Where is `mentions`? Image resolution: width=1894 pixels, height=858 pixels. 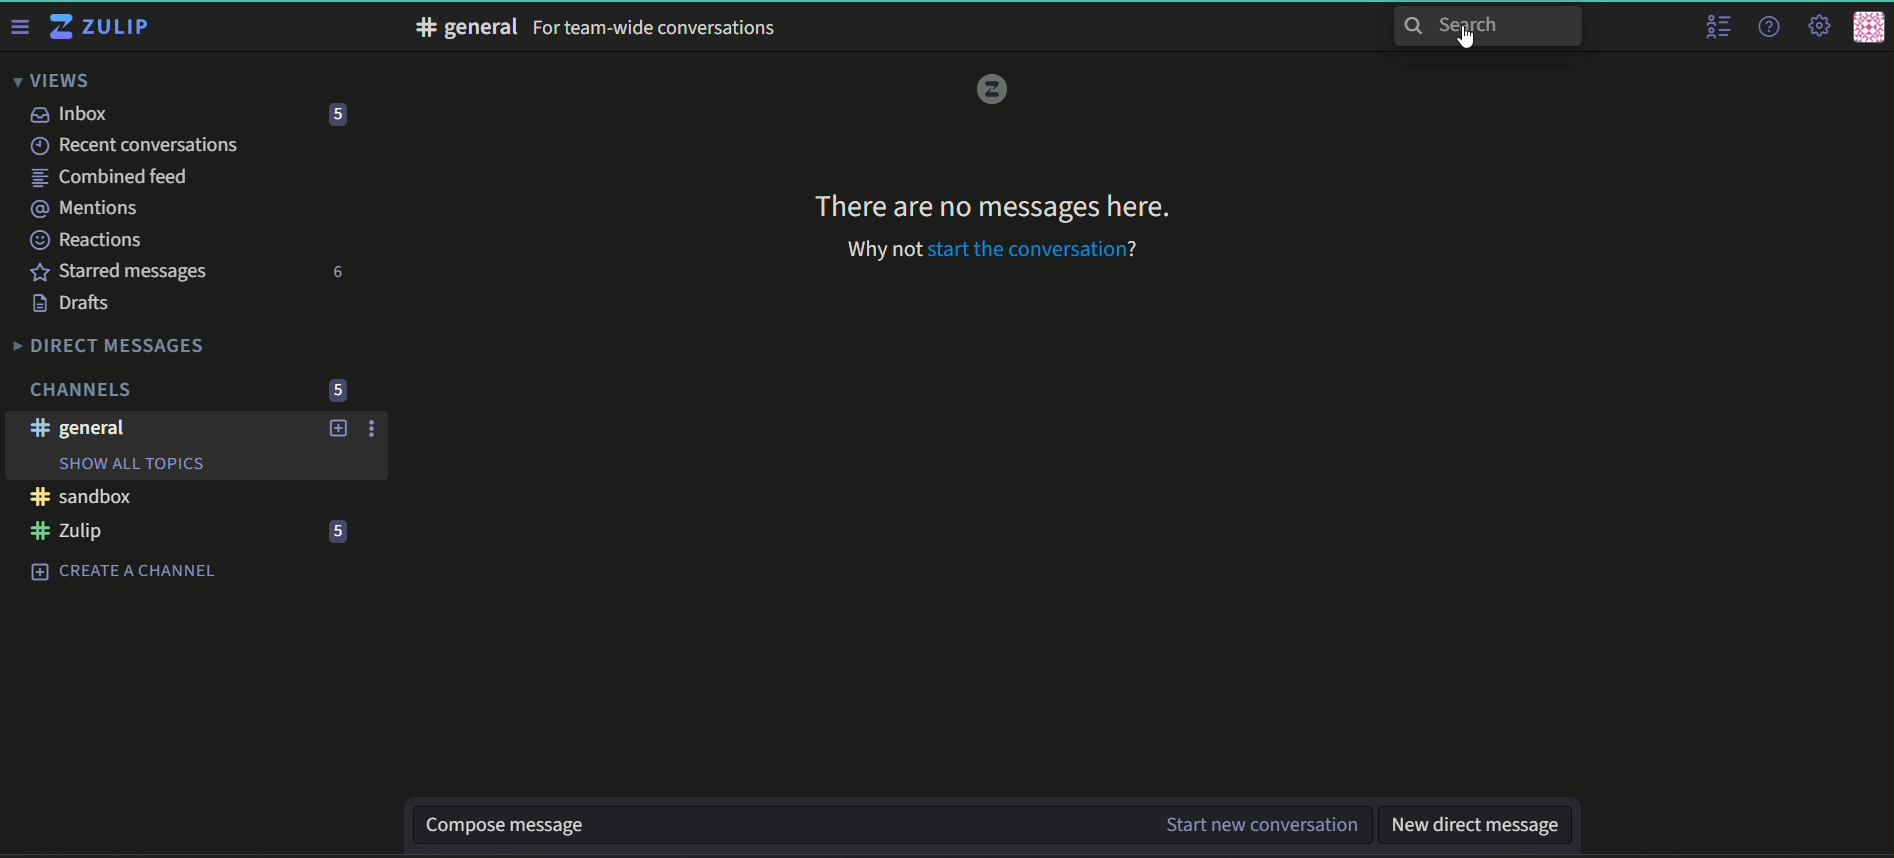
mentions is located at coordinates (86, 209).